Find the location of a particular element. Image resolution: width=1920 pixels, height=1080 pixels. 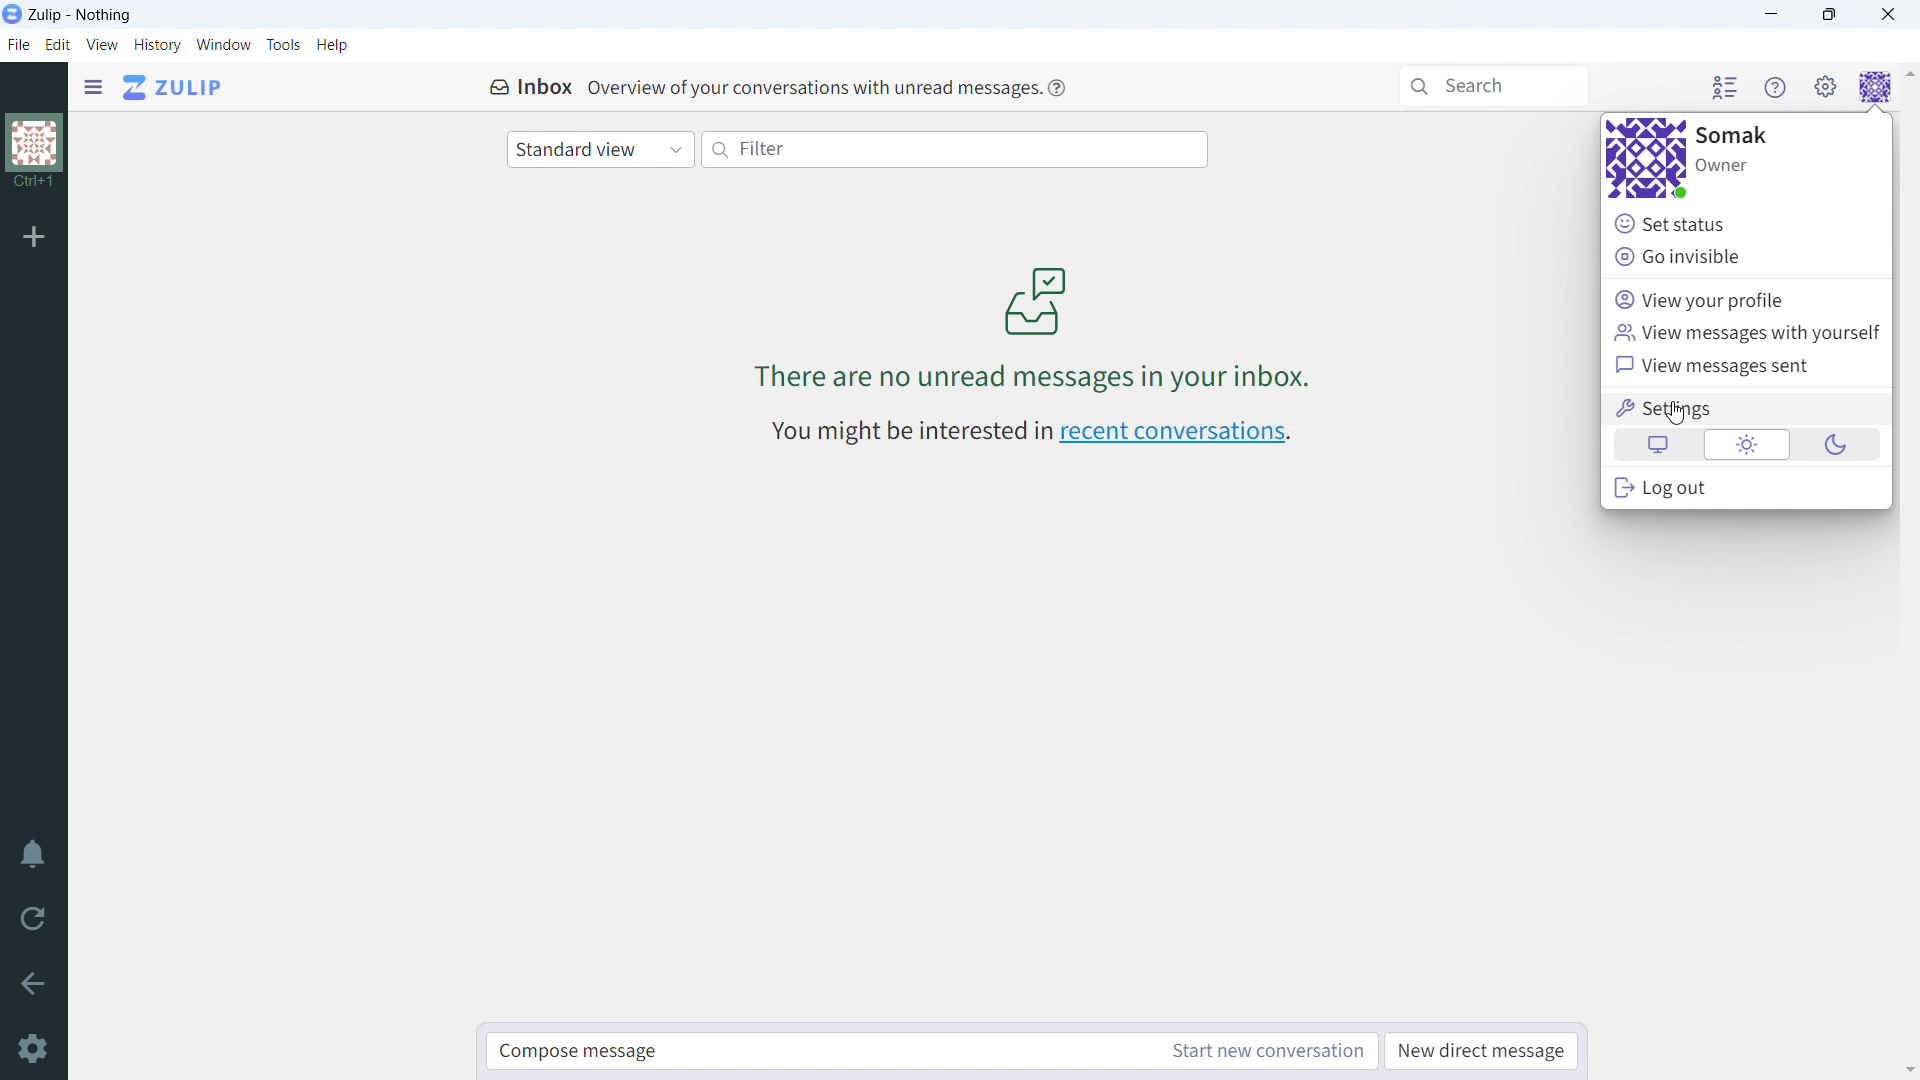

new direct message is located at coordinates (1481, 1052).